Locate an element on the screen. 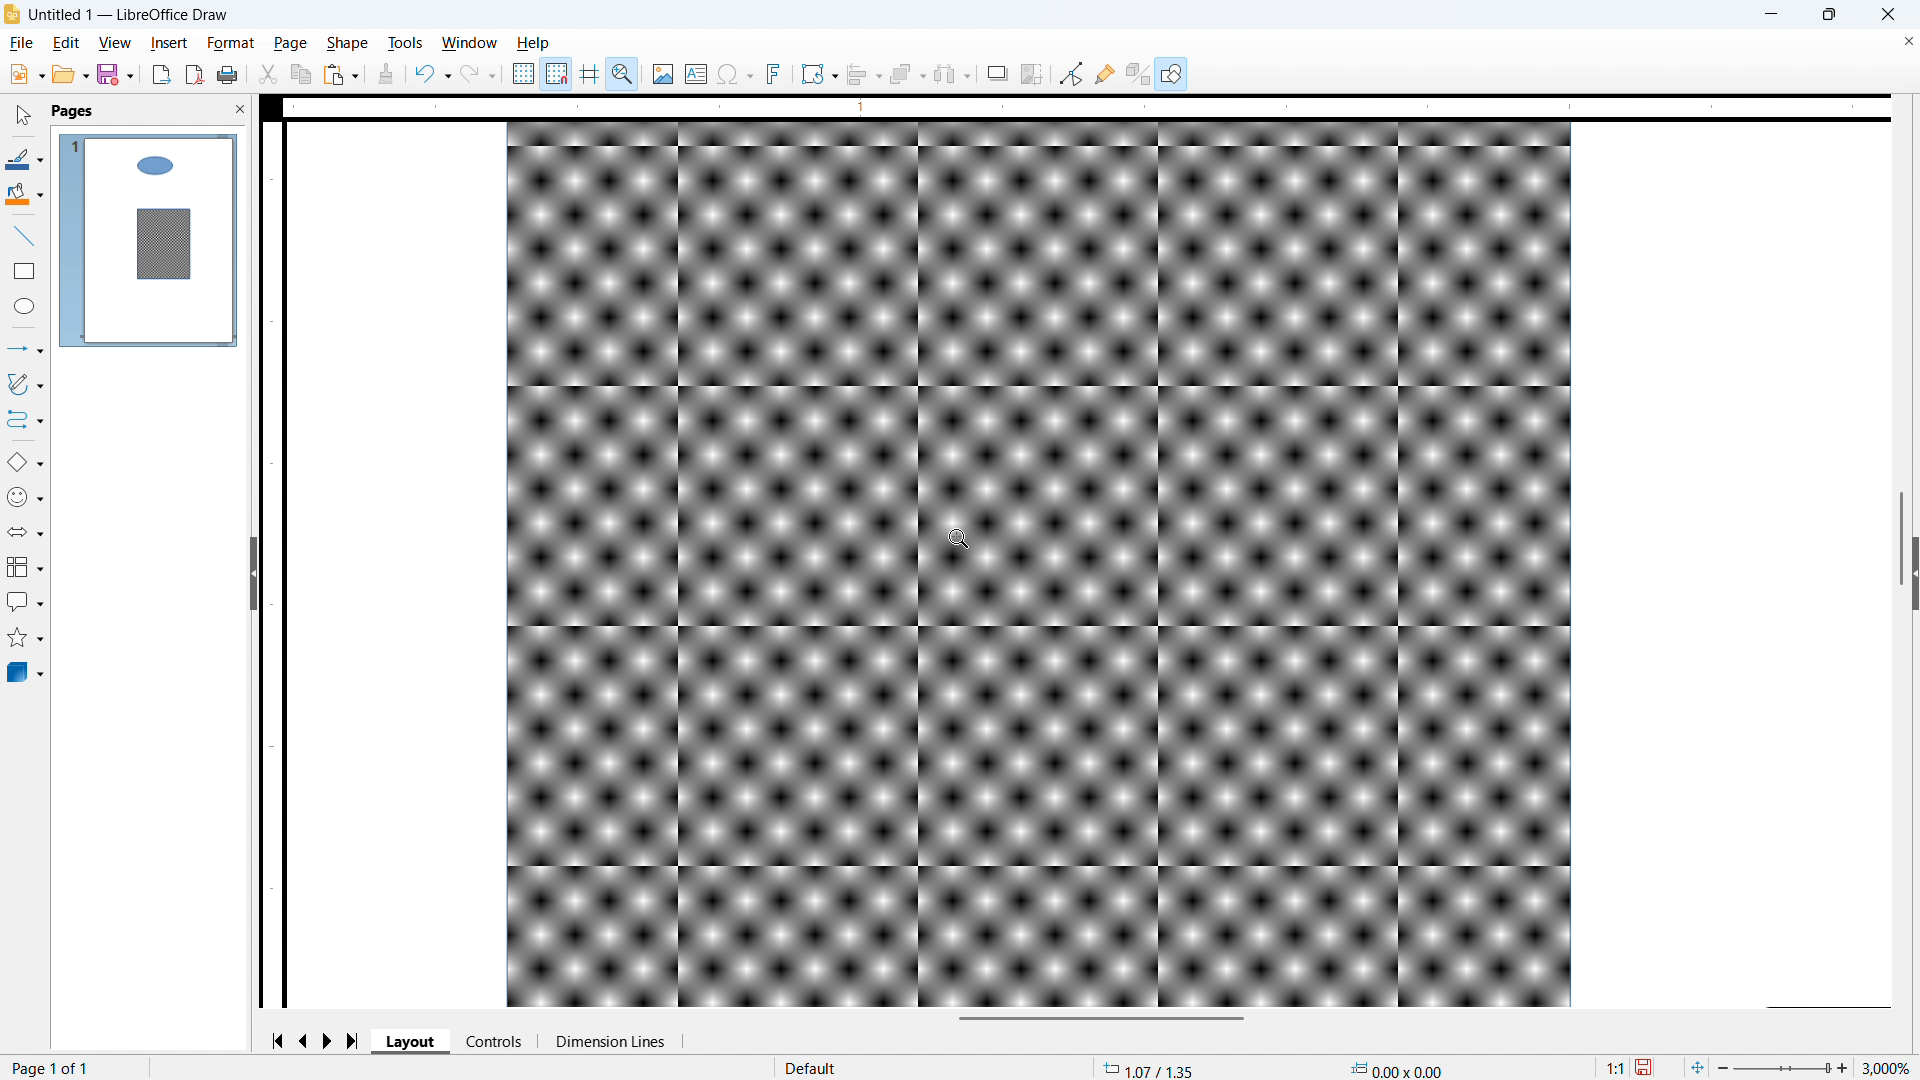 The width and height of the screenshot is (1920, 1080). Window  is located at coordinates (470, 43).